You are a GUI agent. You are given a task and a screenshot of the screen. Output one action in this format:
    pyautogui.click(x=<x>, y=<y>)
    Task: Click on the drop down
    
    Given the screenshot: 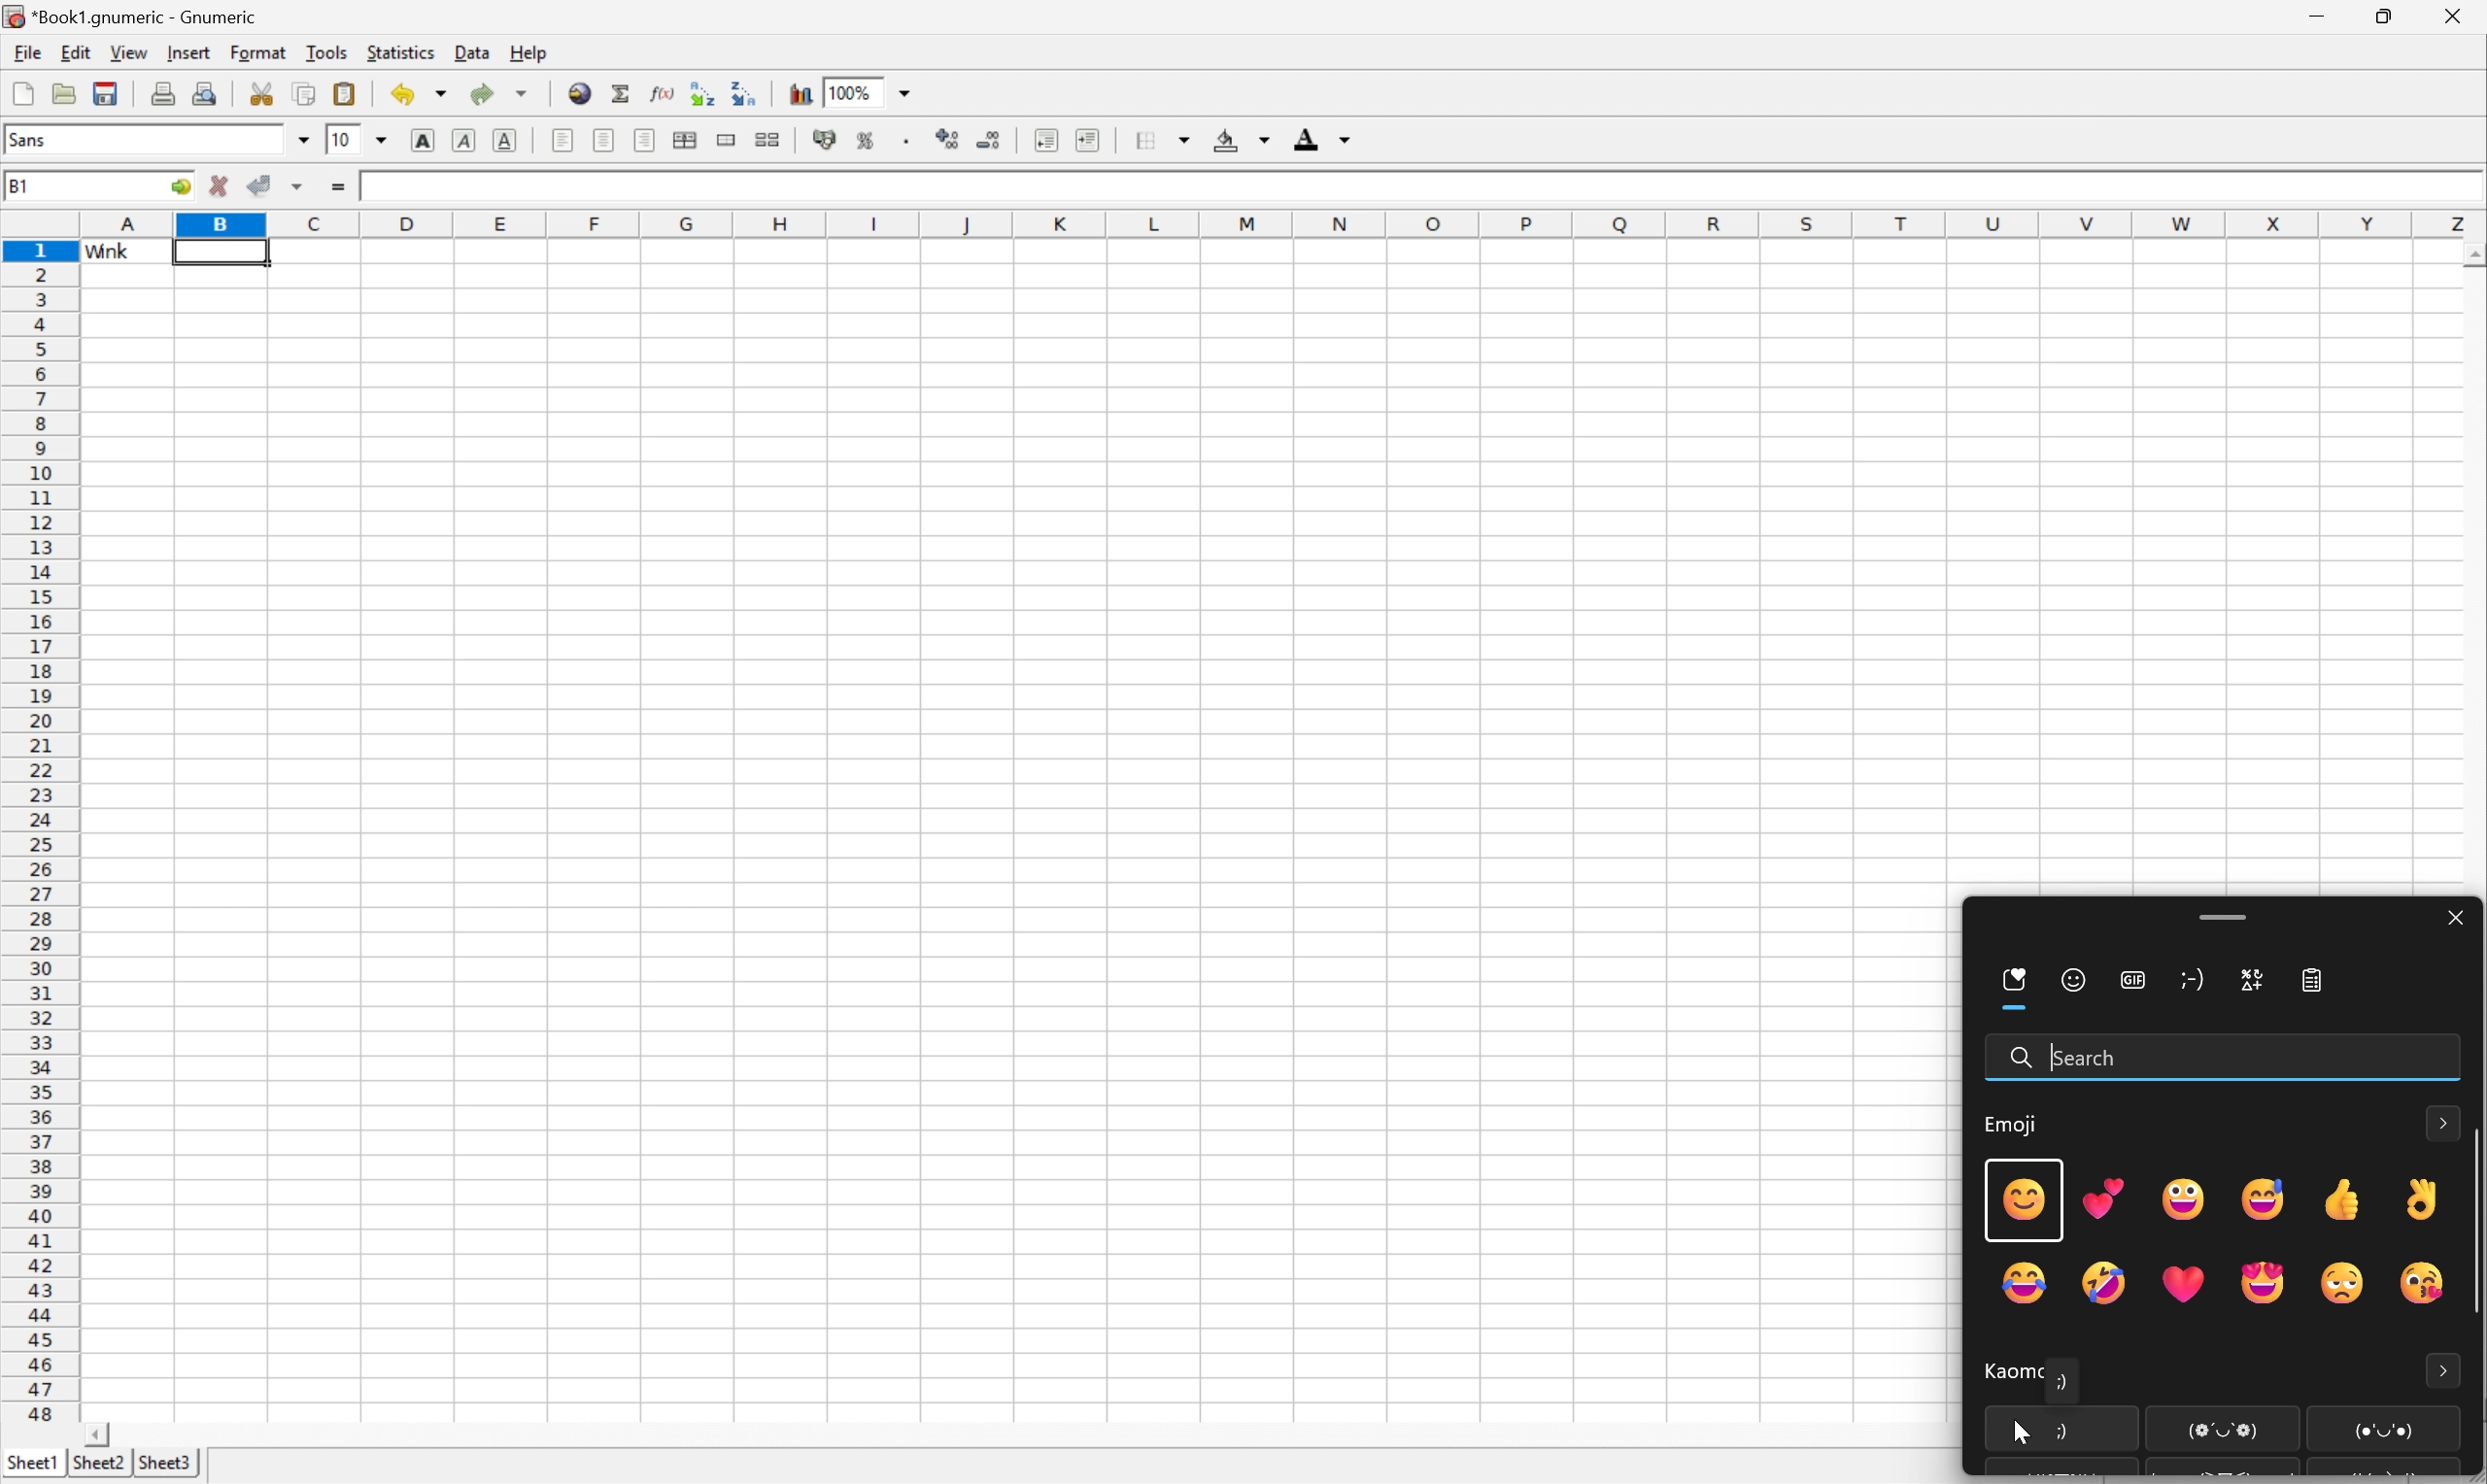 What is the action you would take?
    pyautogui.click(x=908, y=92)
    